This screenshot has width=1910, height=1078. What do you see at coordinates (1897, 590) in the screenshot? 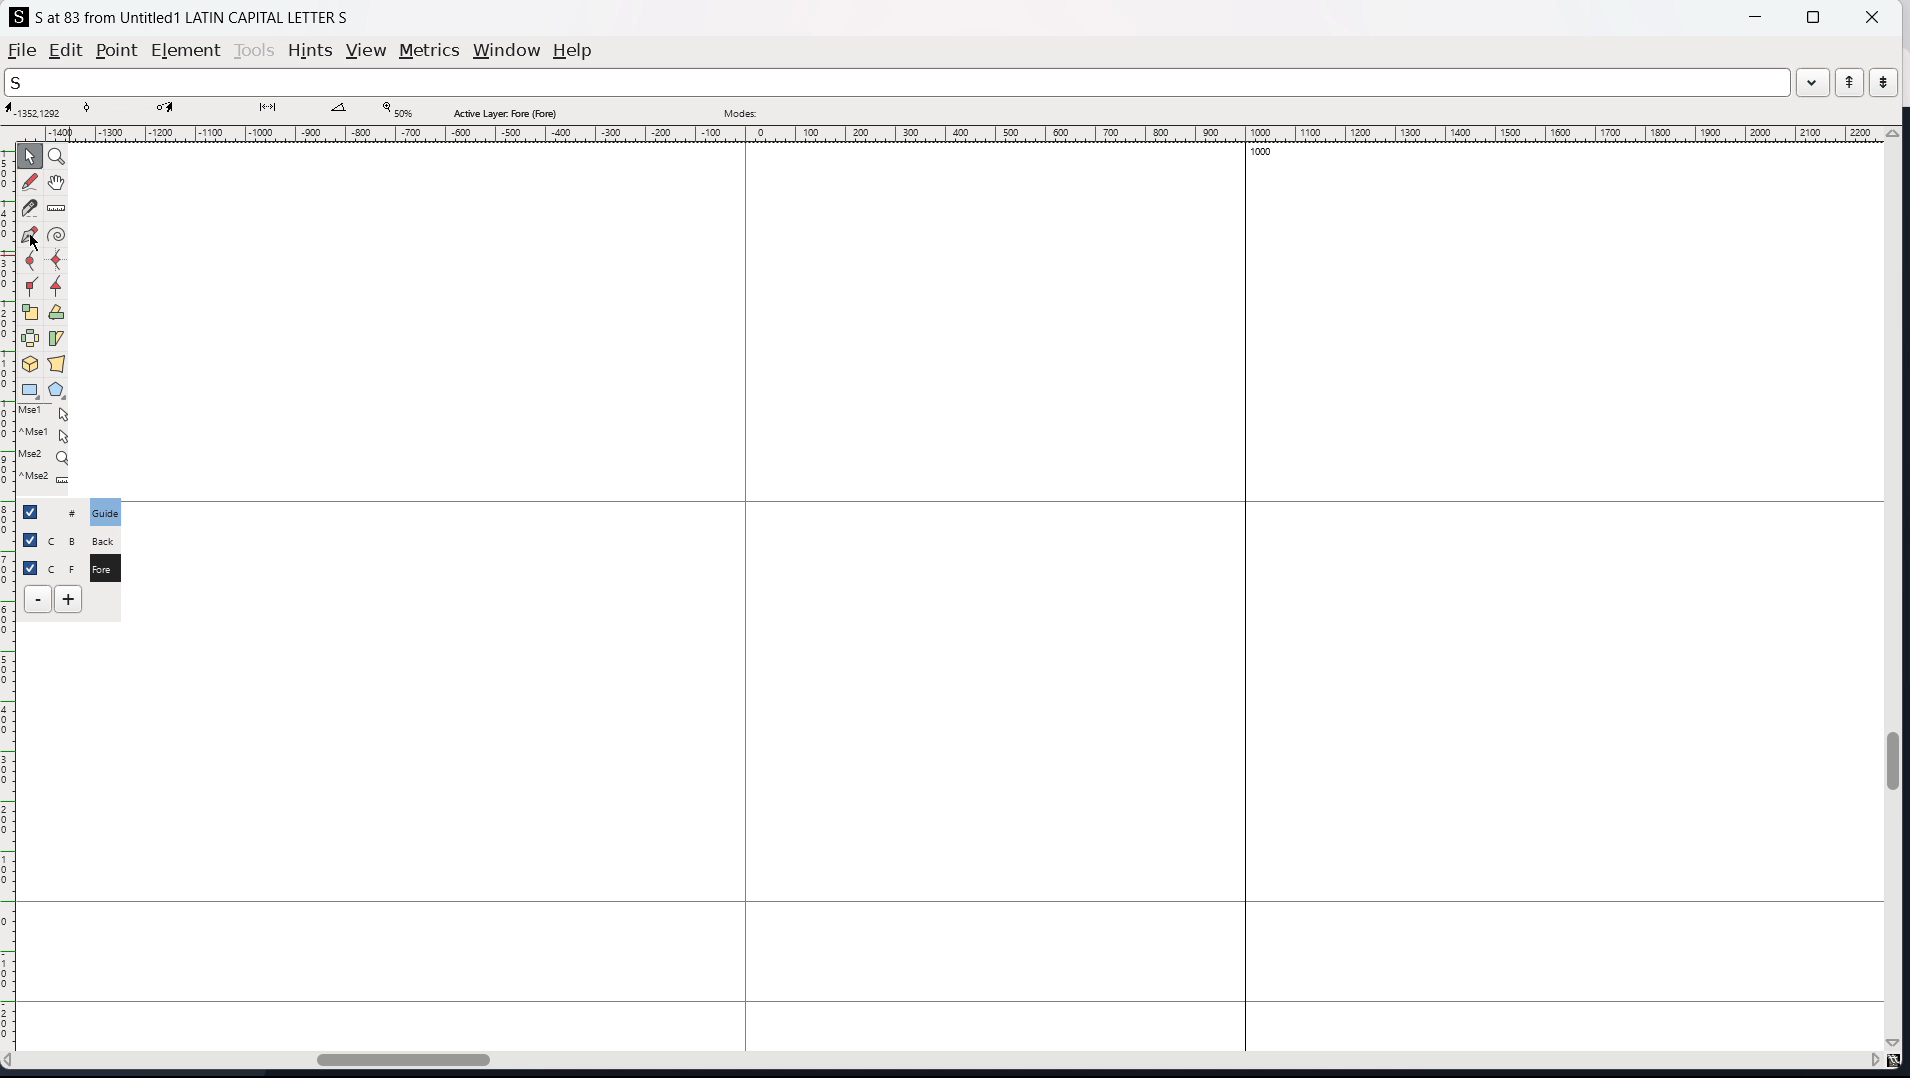
I see `vertical scrollbar` at bounding box center [1897, 590].